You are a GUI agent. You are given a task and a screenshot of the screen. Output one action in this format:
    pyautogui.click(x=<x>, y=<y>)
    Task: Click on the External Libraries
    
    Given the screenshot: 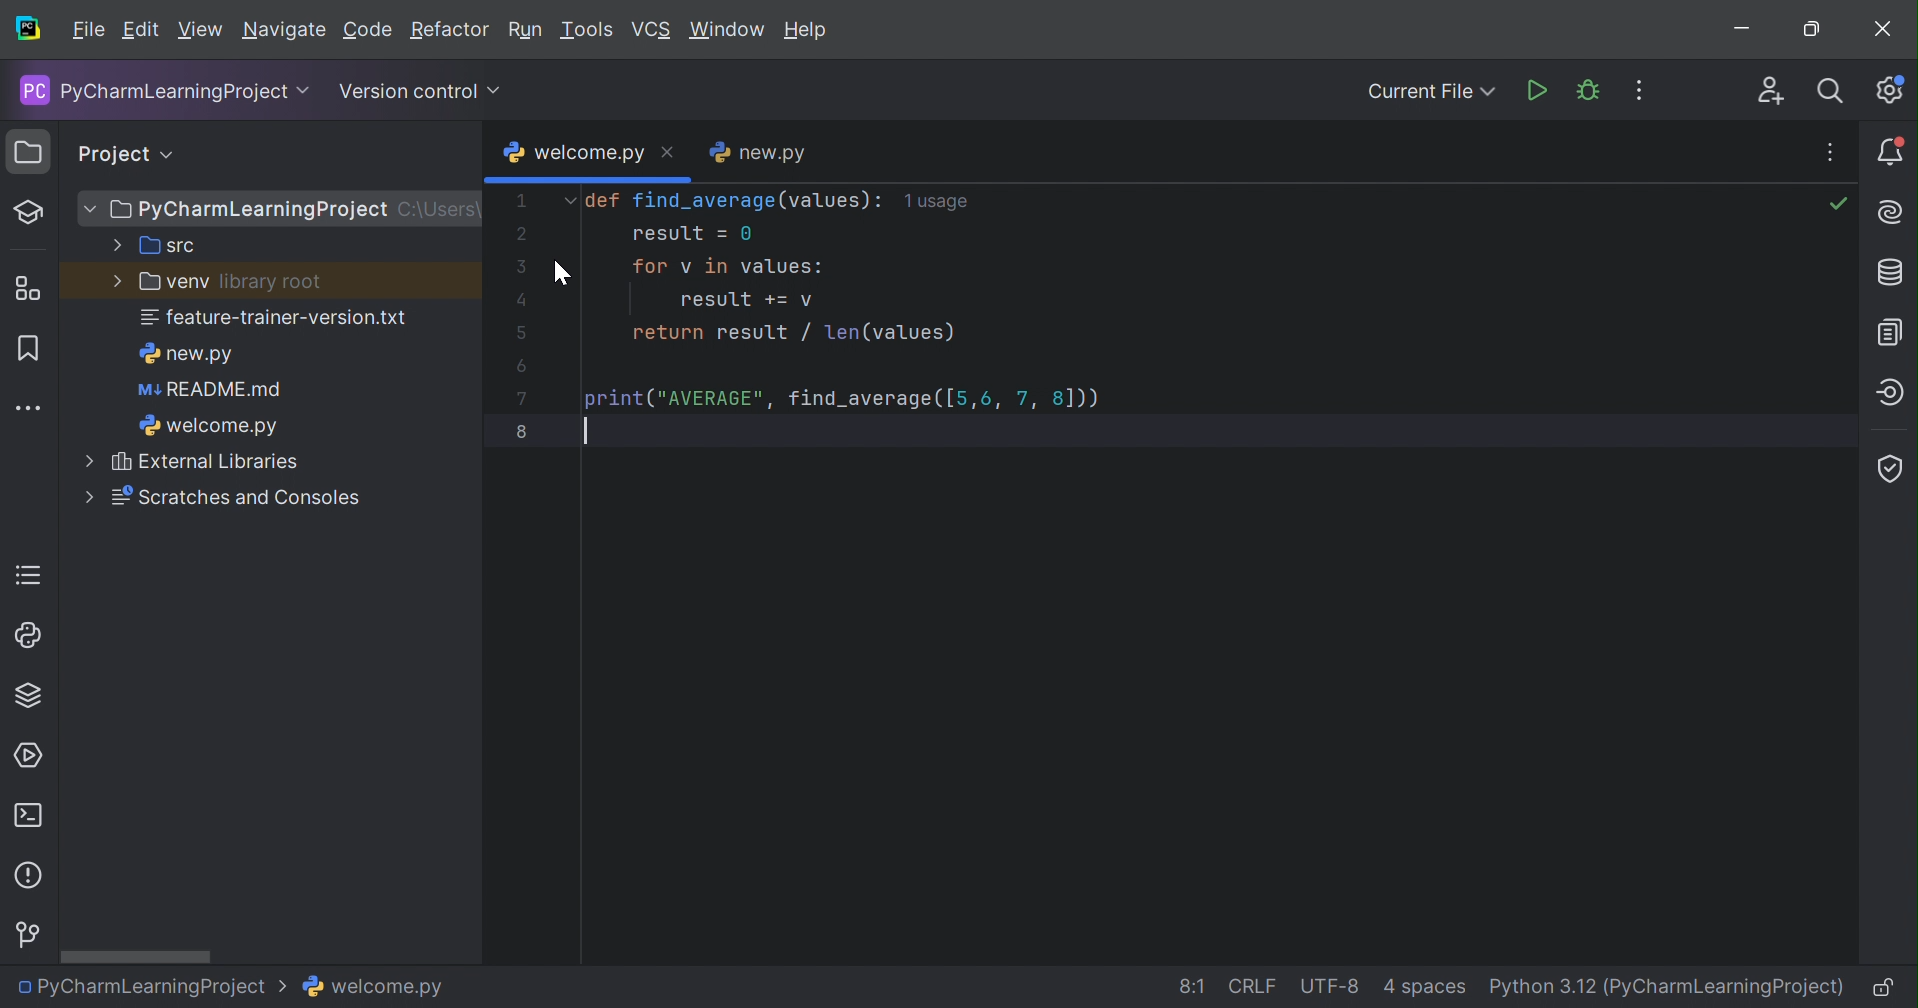 What is the action you would take?
    pyautogui.click(x=199, y=464)
    